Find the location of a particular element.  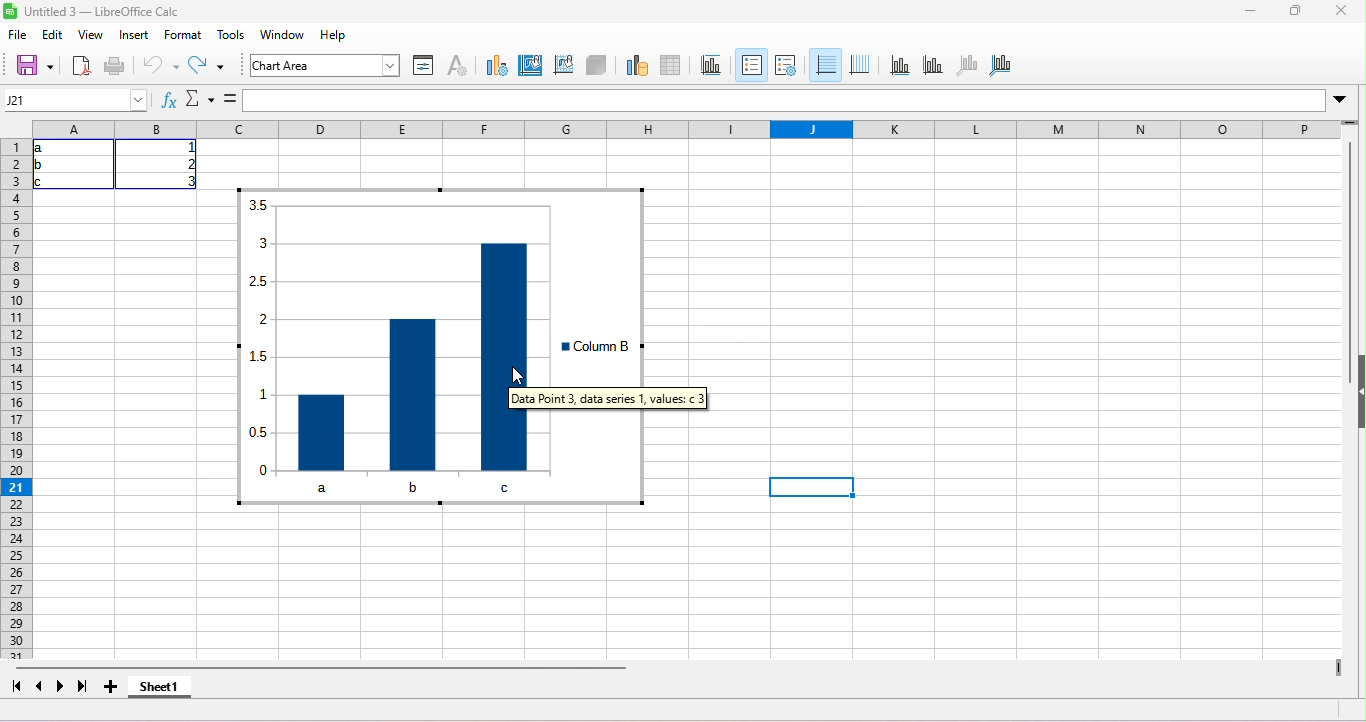

vertical grides is located at coordinates (861, 65).